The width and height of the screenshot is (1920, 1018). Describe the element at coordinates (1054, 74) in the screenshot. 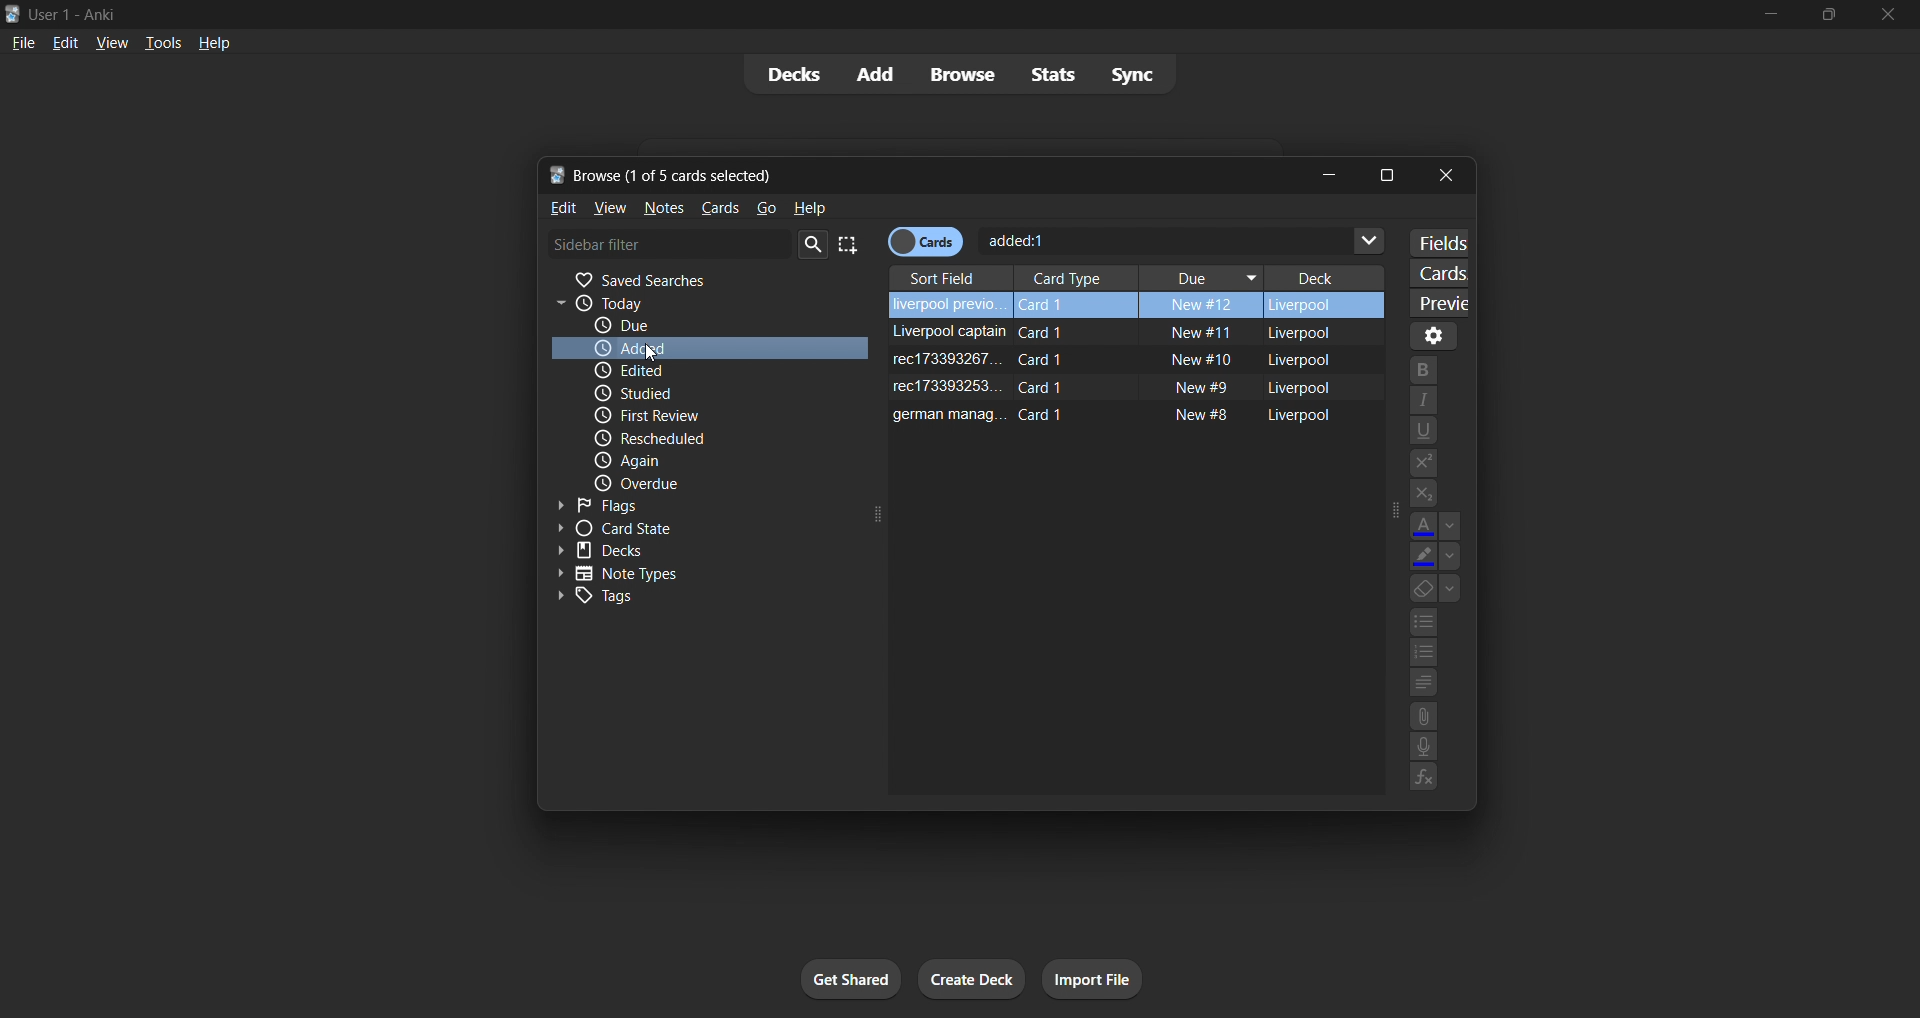

I see `stats` at that location.